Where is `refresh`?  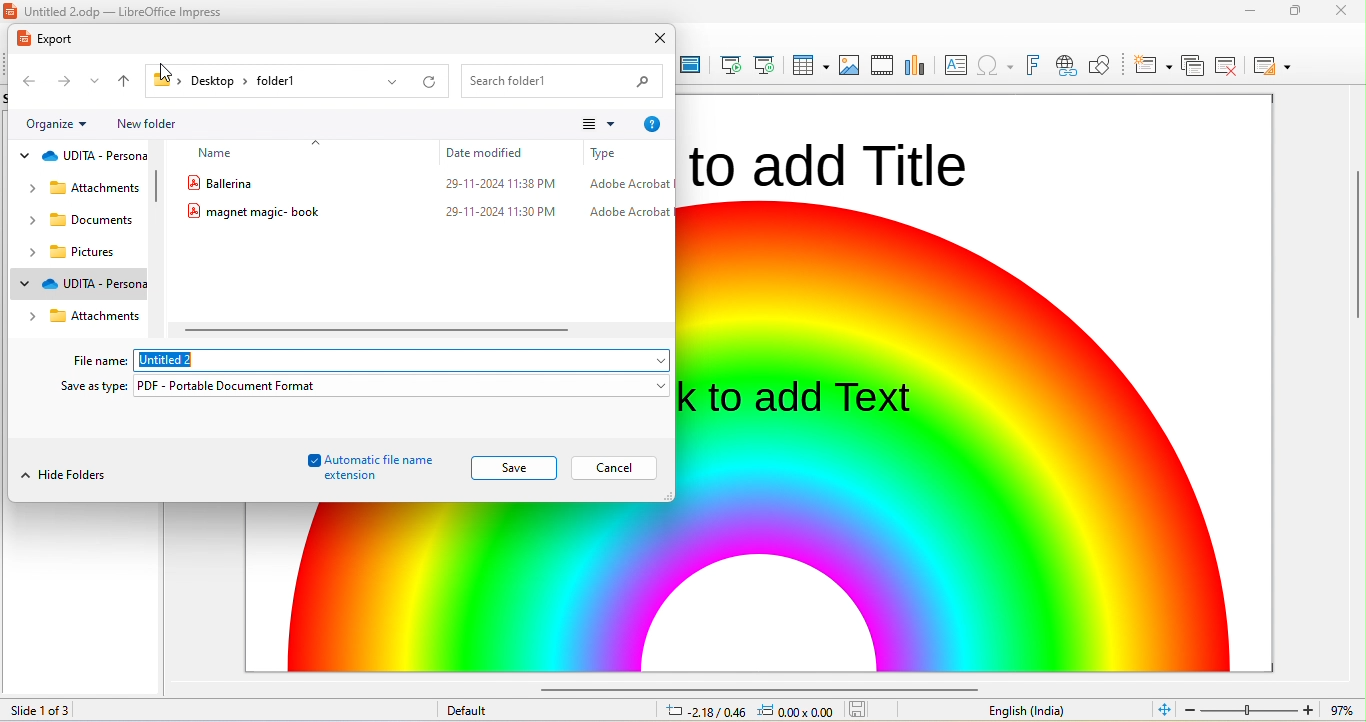
refresh is located at coordinates (429, 81).